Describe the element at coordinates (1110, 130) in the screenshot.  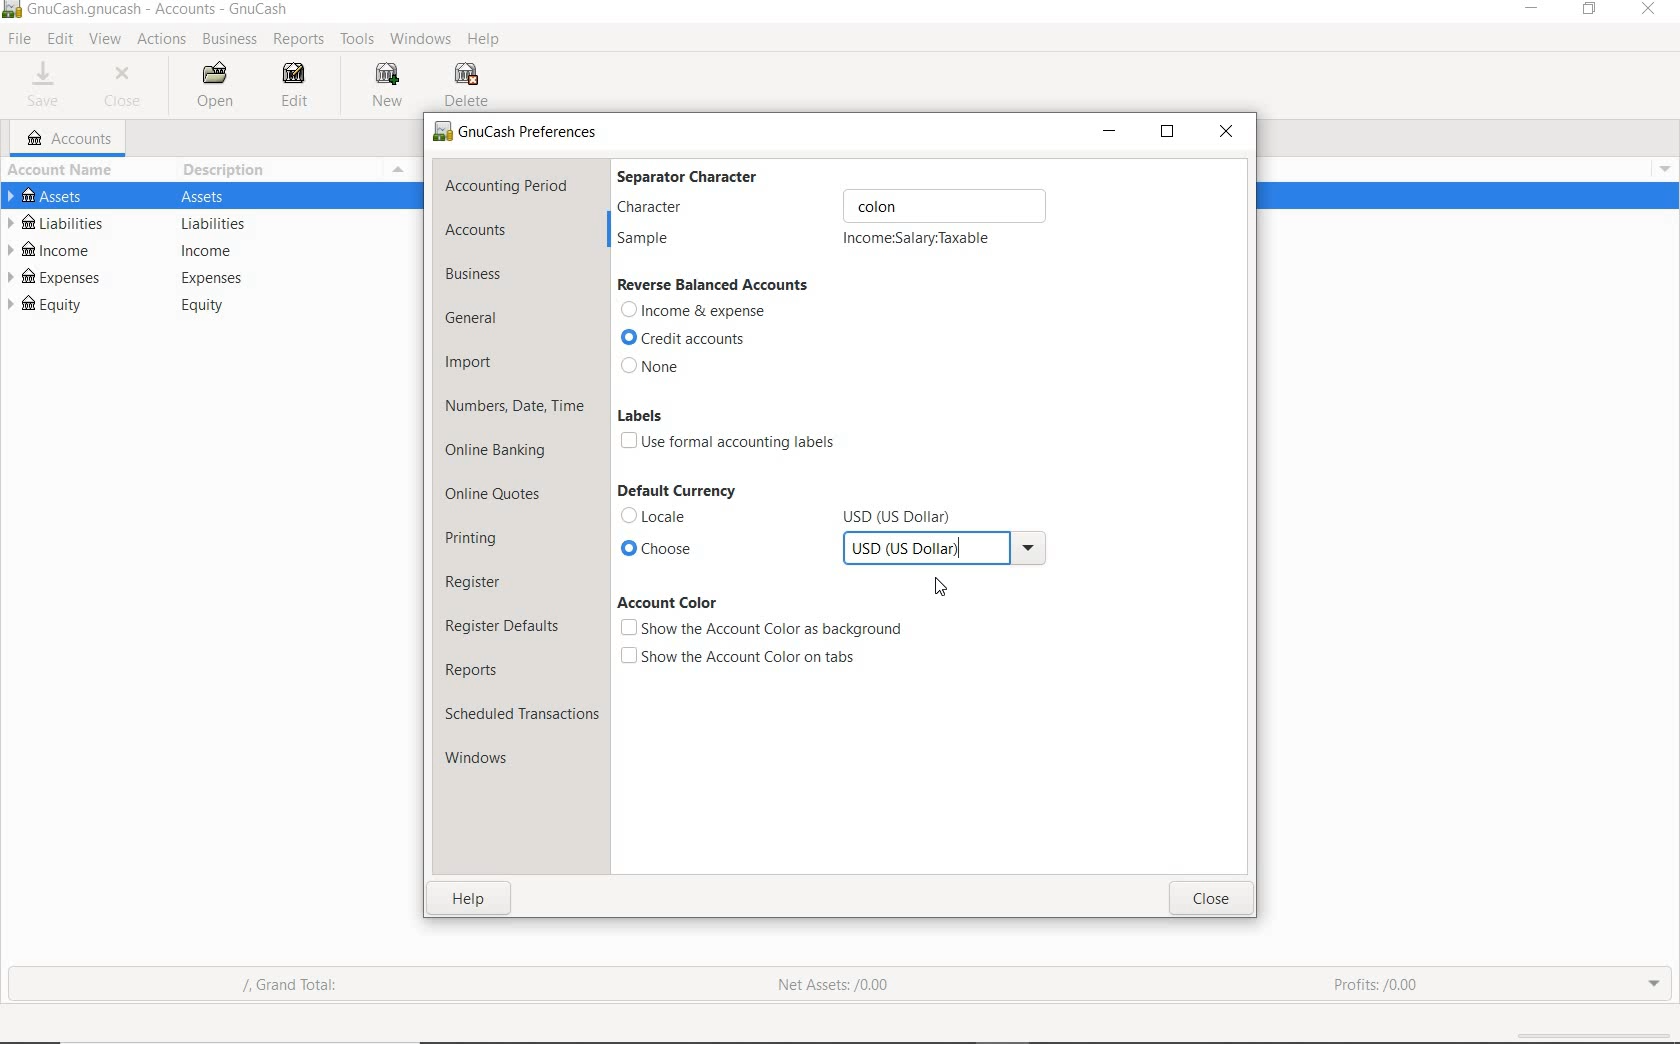
I see `minimize` at that location.